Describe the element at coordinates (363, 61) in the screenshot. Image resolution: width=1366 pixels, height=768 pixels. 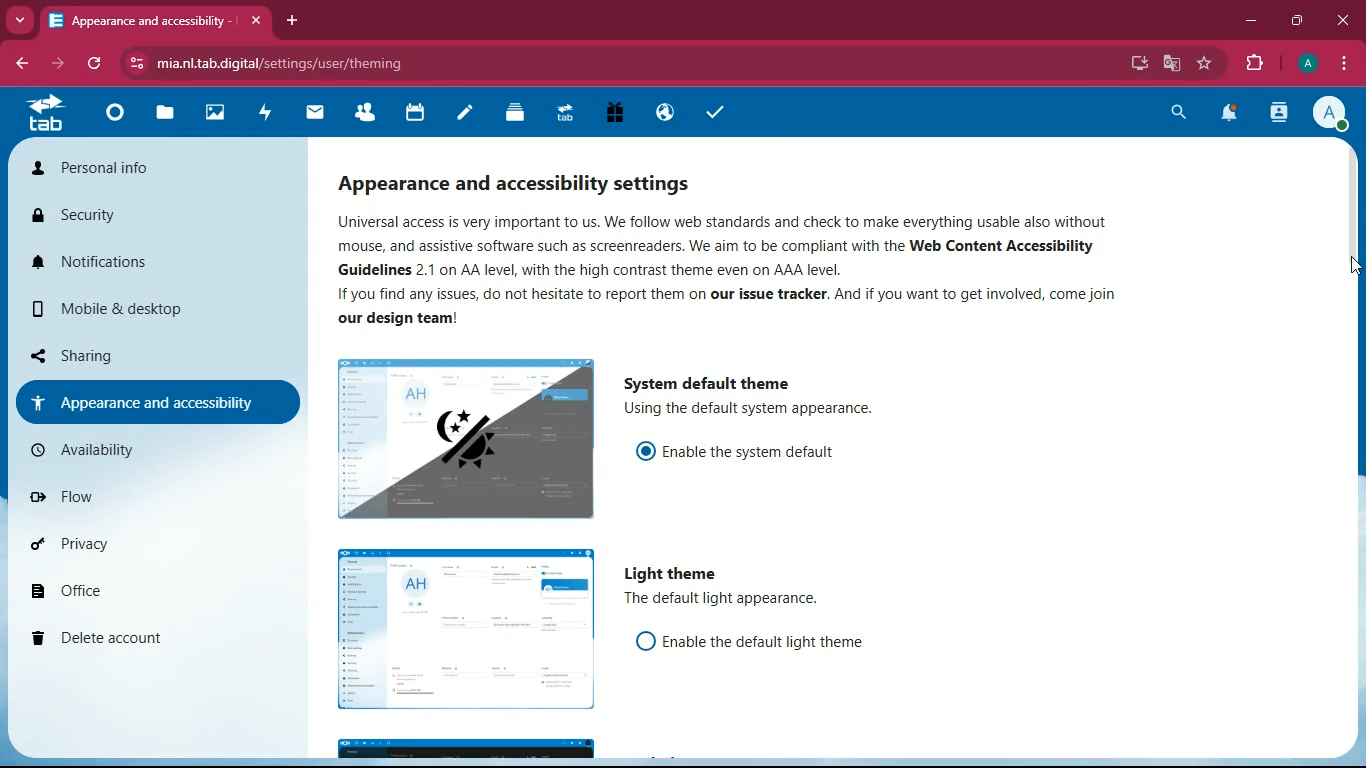
I see `url` at that location.